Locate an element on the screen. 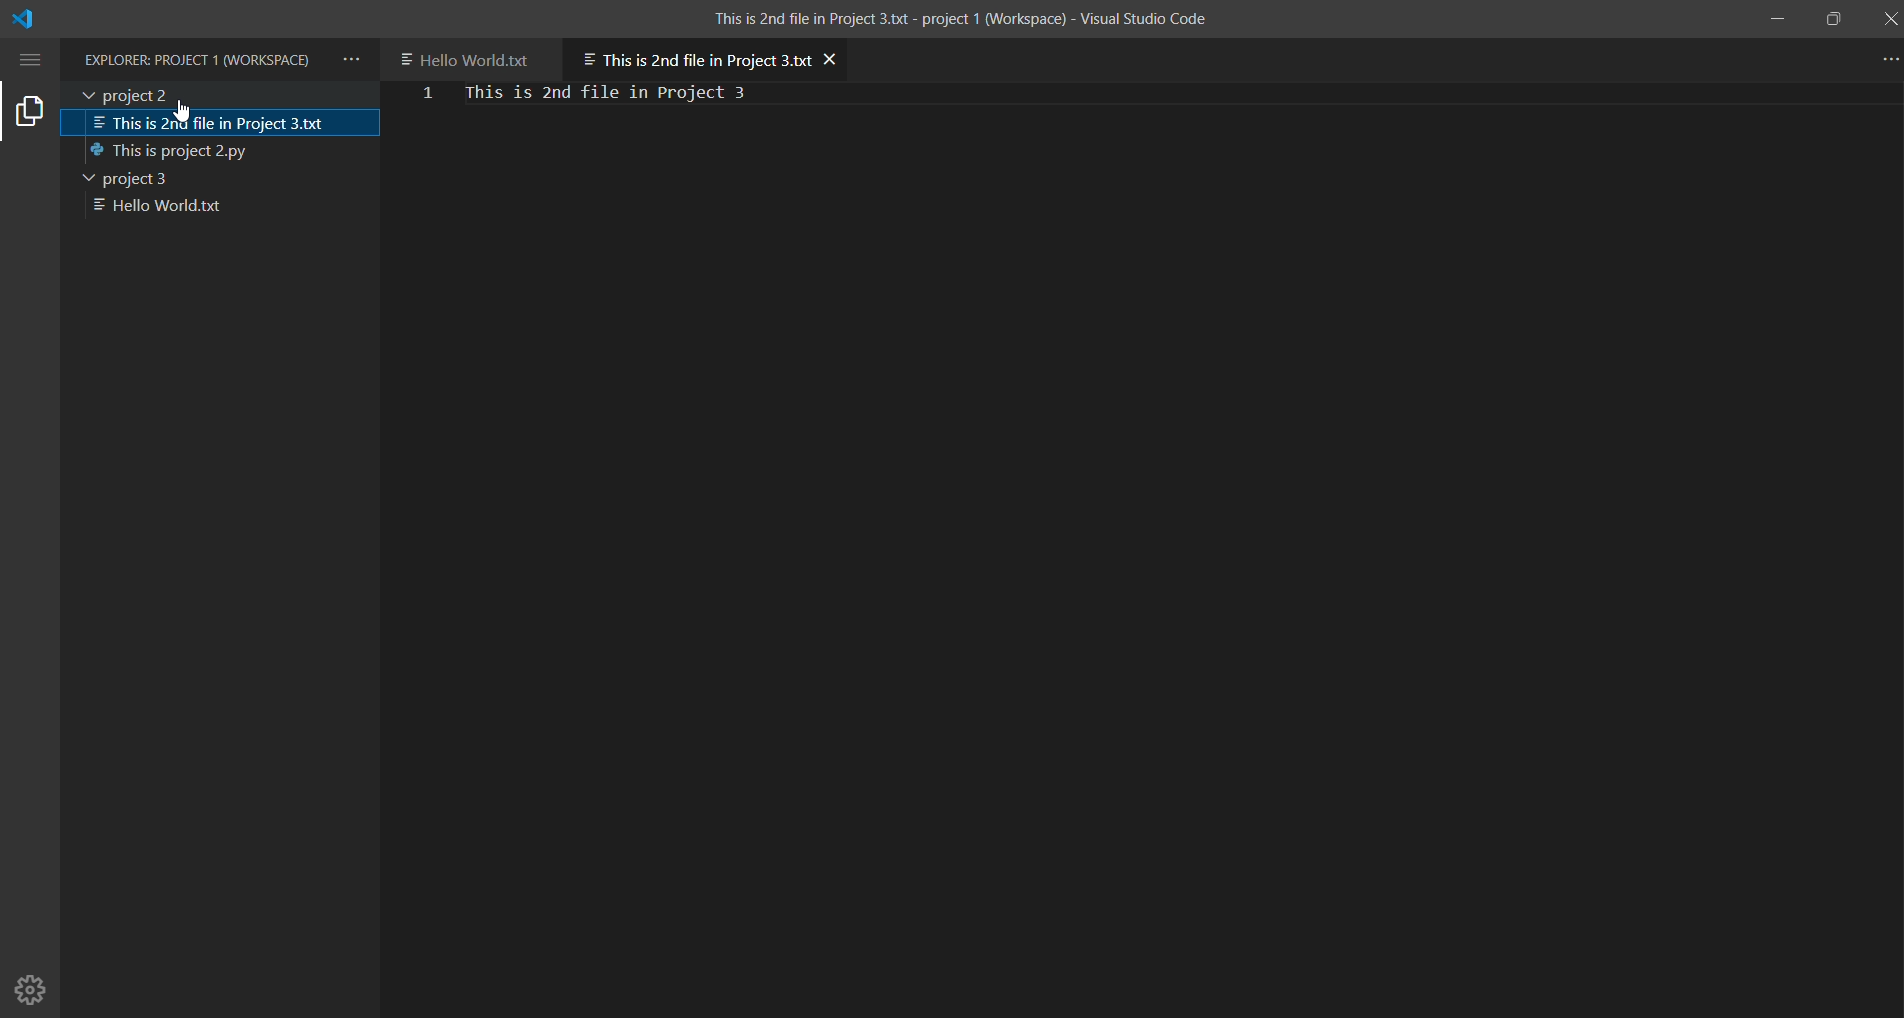  menu options is located at coordinates (33, 59).